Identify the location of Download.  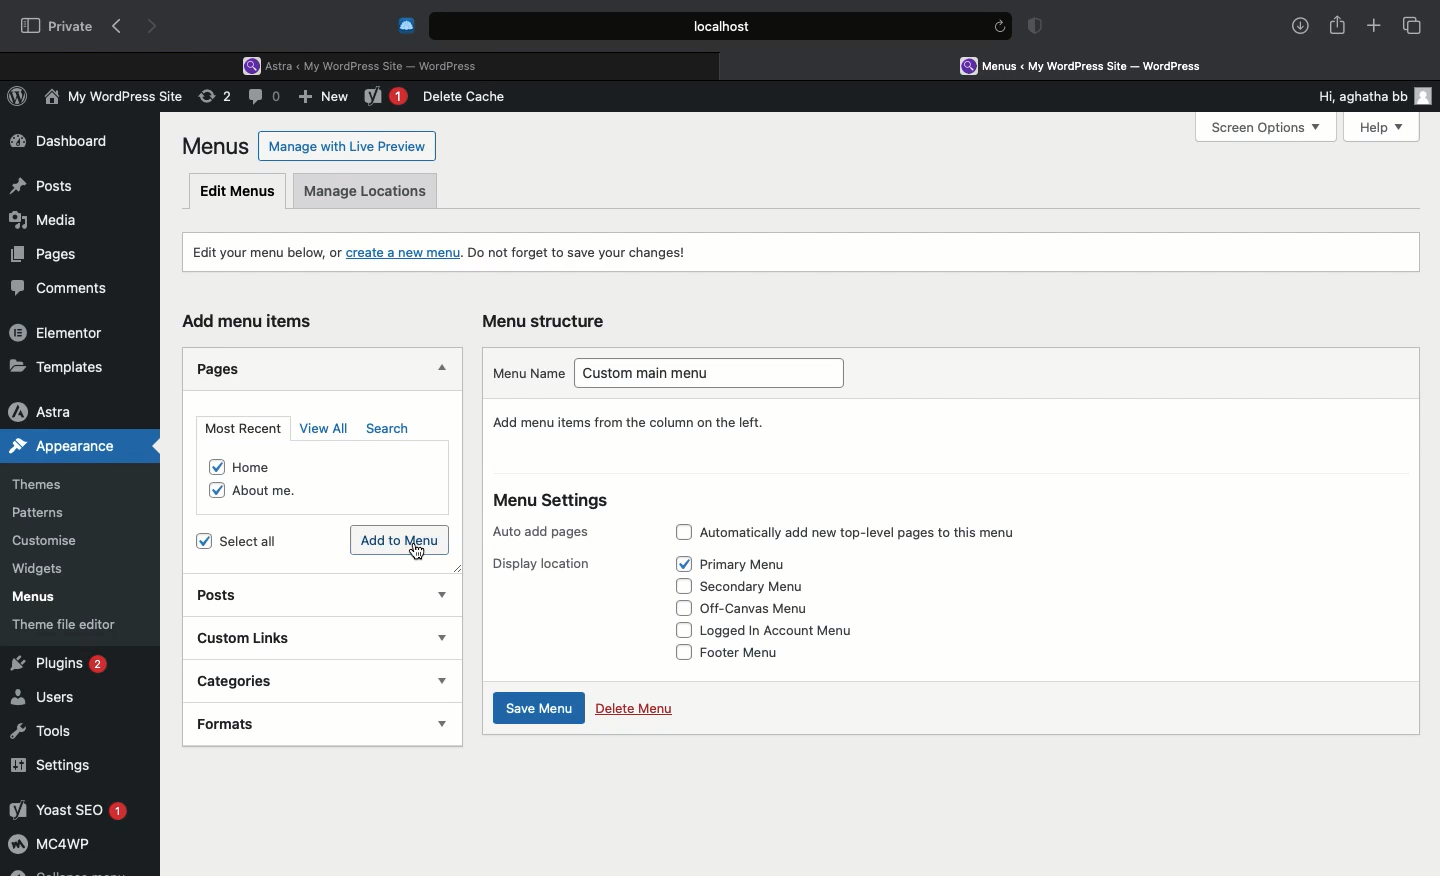
(1301, 26).